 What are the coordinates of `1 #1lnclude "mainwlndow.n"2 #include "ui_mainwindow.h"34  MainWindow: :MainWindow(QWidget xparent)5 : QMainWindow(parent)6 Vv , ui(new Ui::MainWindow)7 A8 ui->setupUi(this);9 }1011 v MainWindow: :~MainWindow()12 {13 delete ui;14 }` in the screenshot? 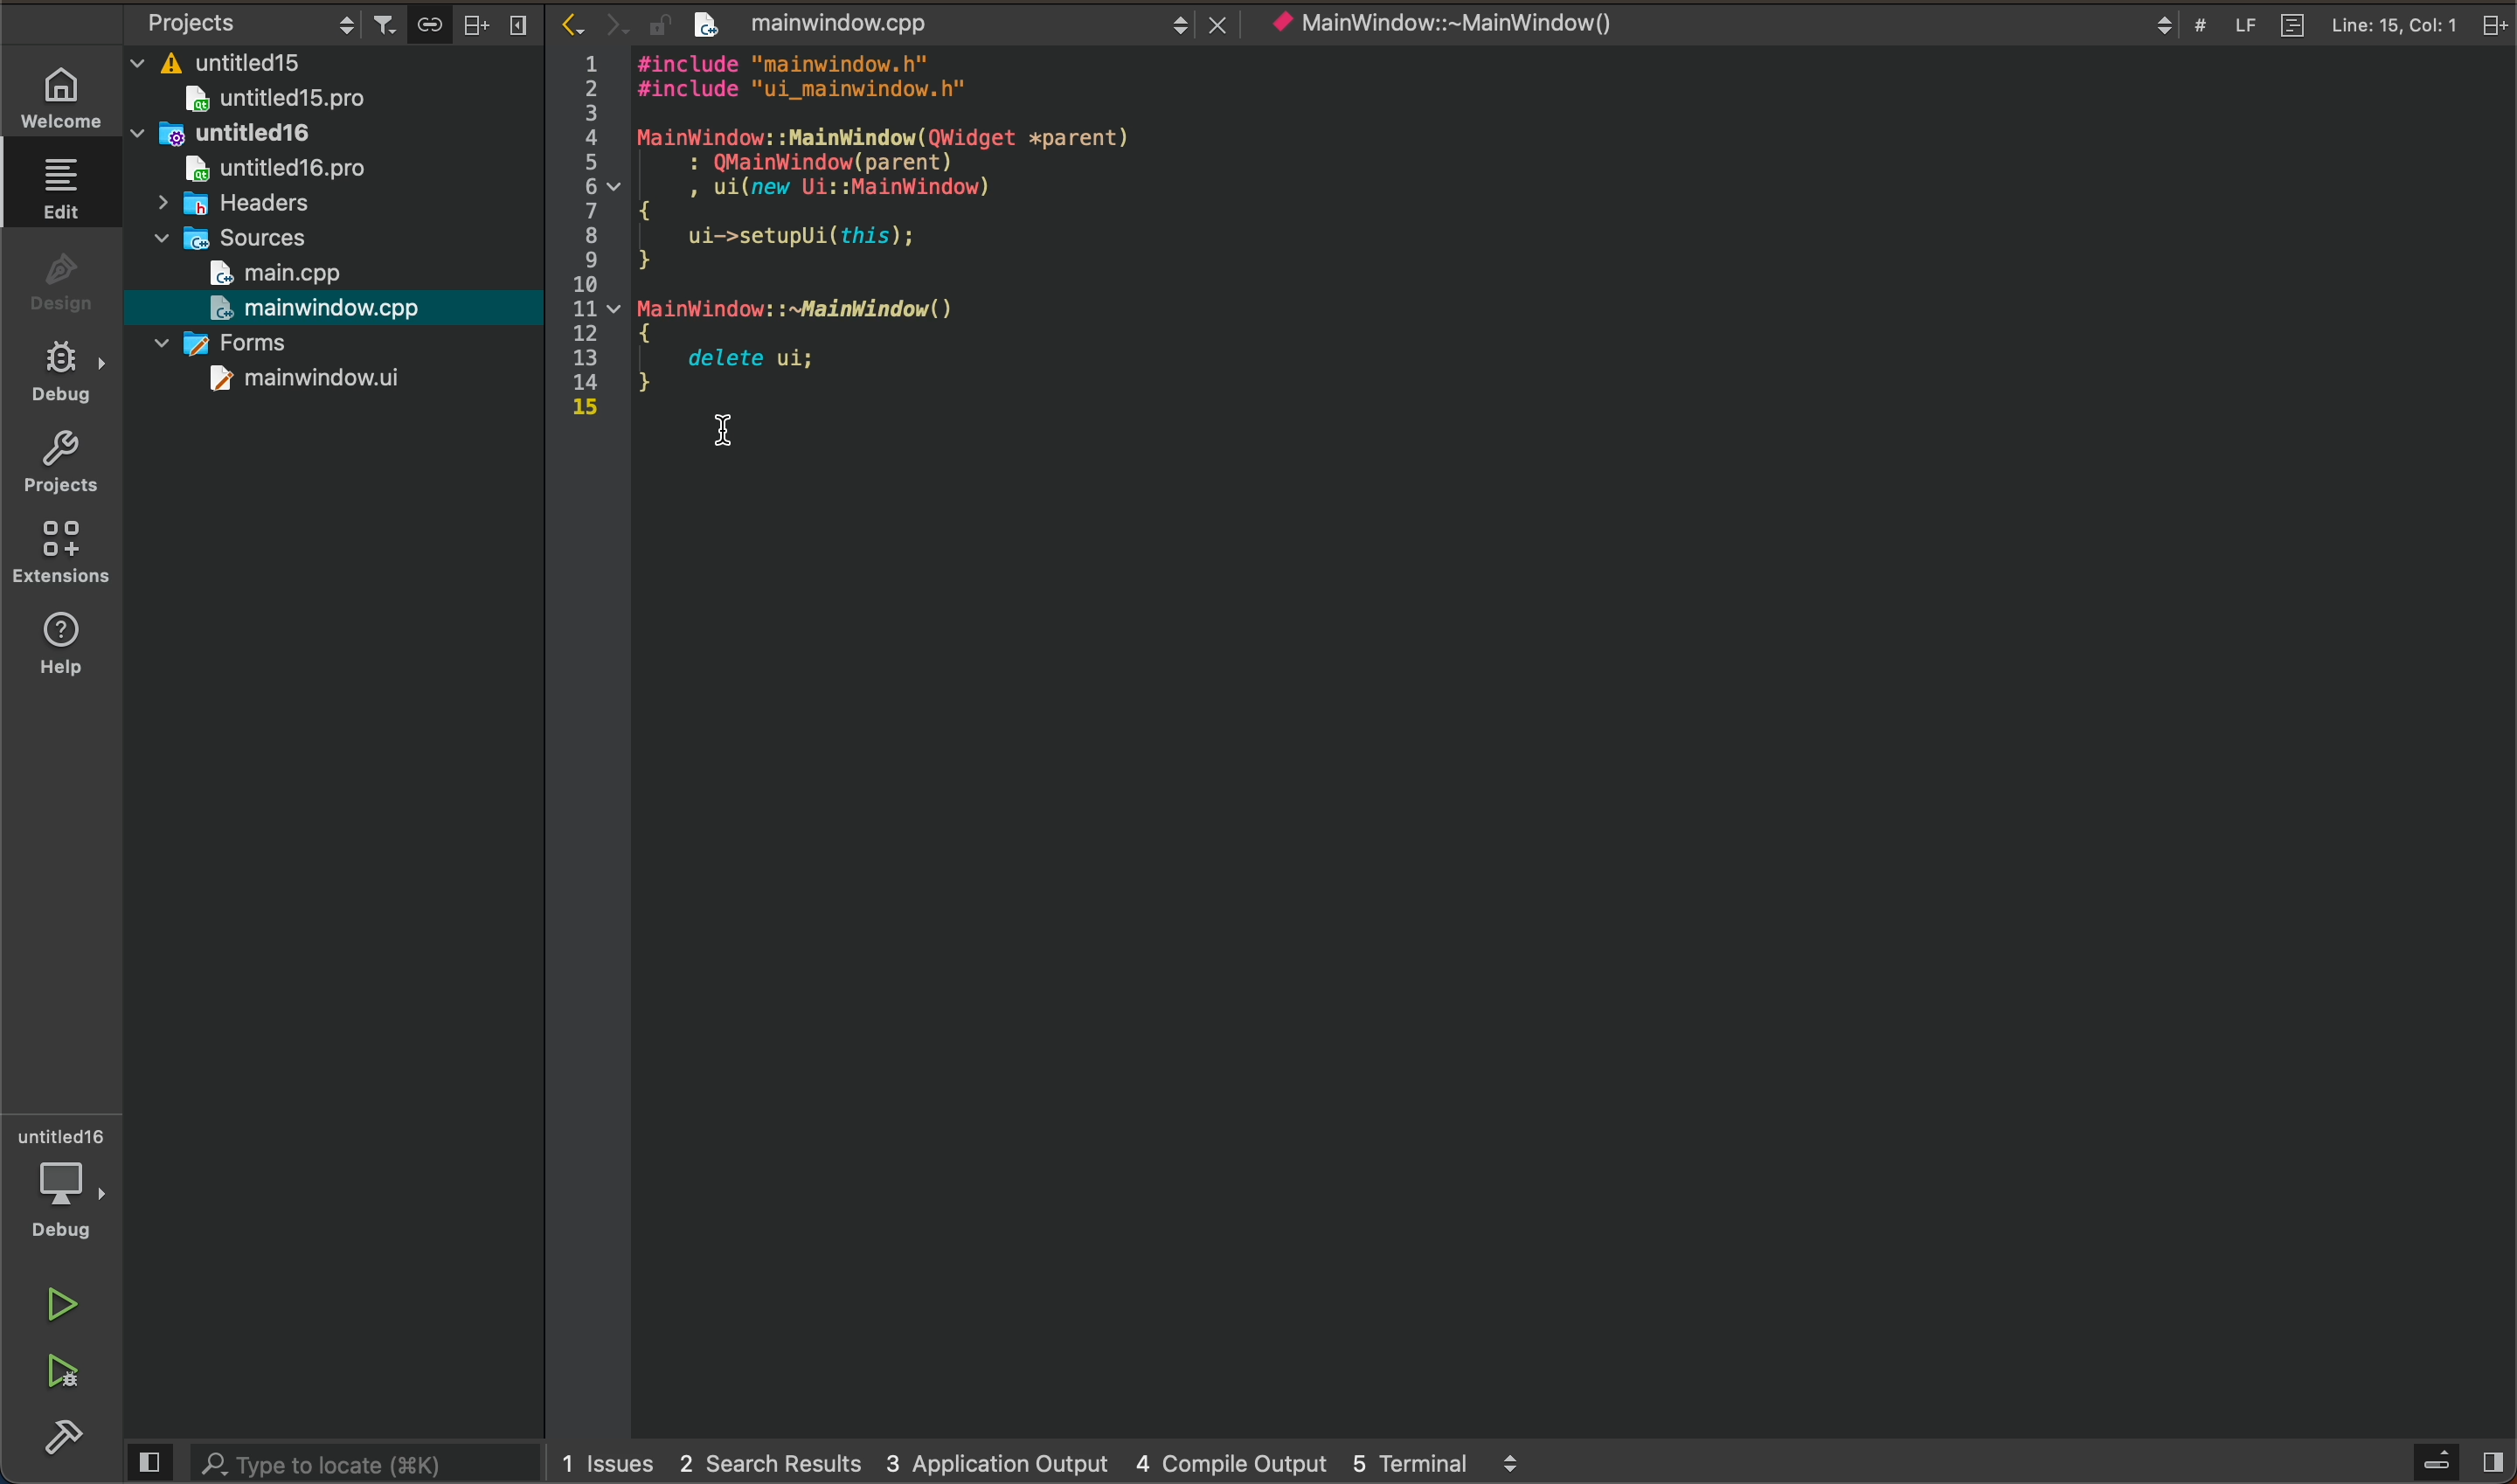 It's located at (894, 224).